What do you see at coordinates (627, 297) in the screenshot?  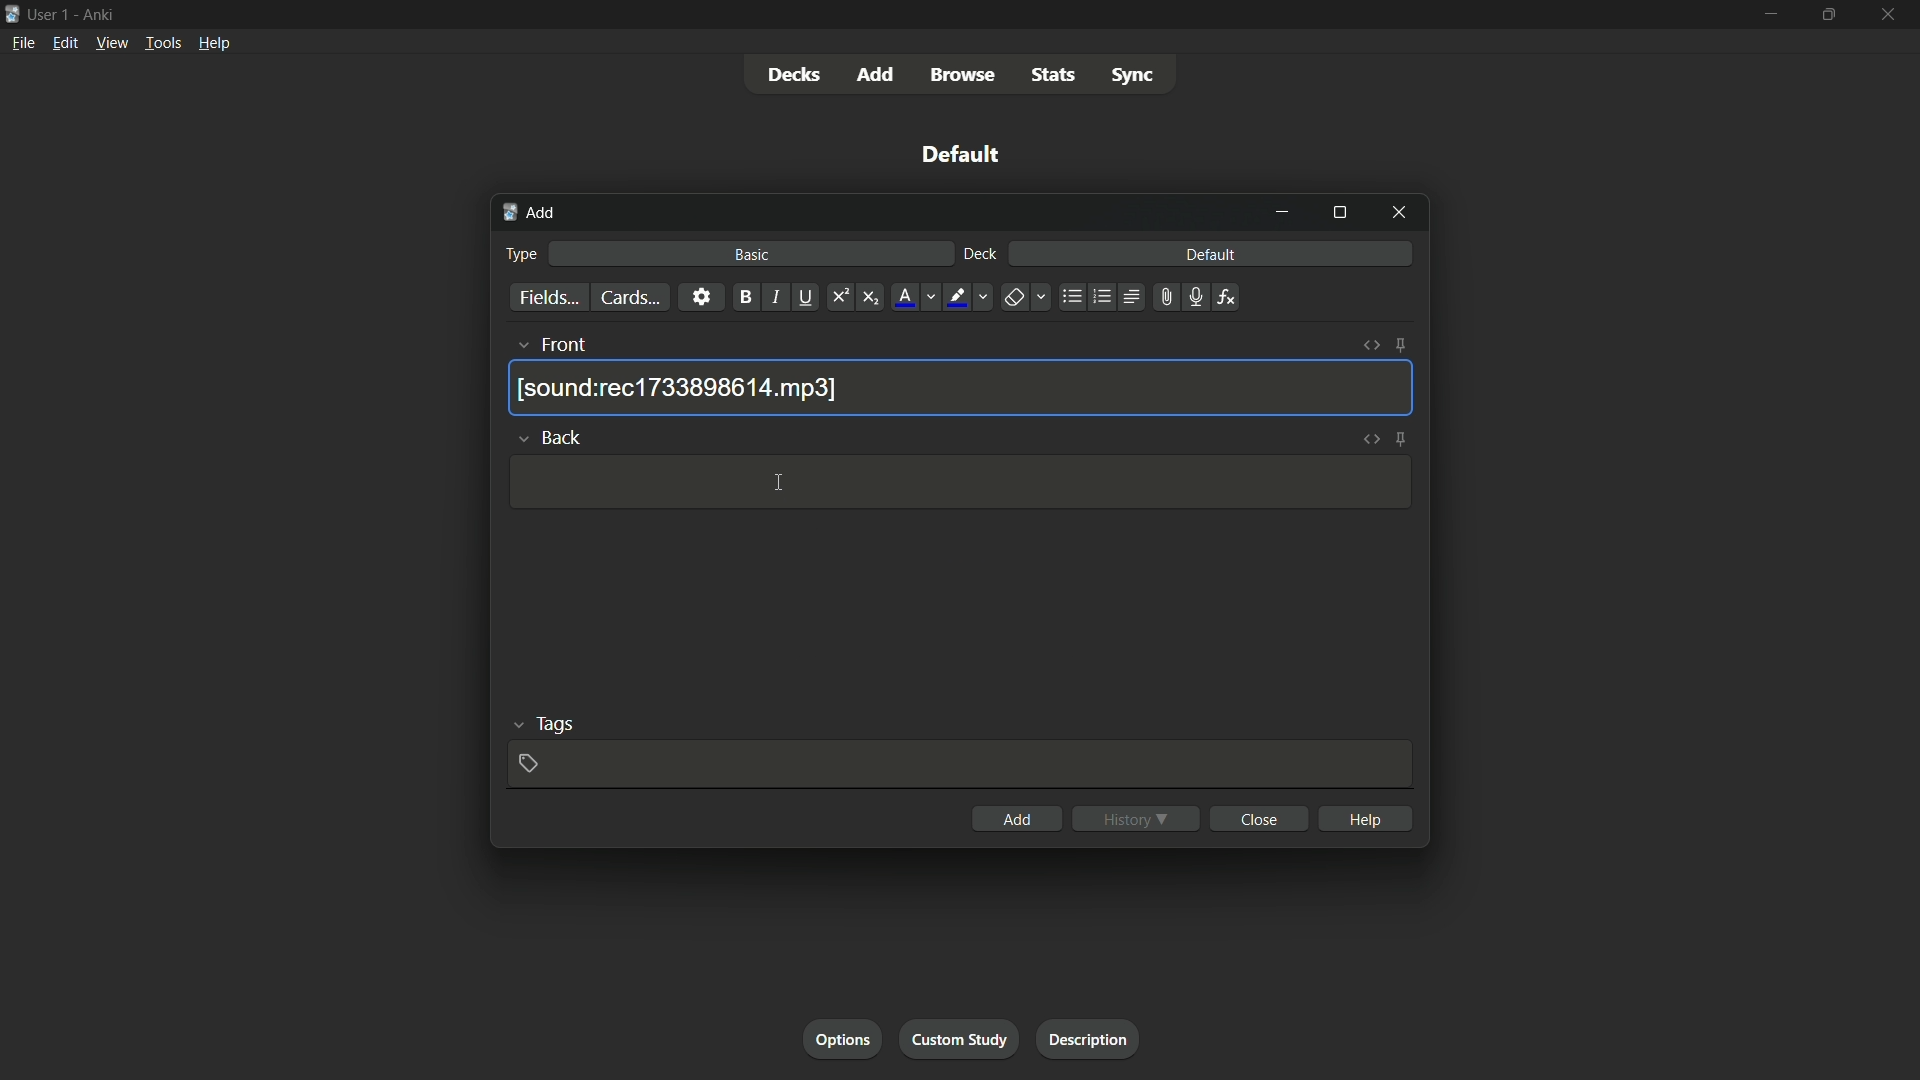 I see `cards` at bounding box center [627, 297].